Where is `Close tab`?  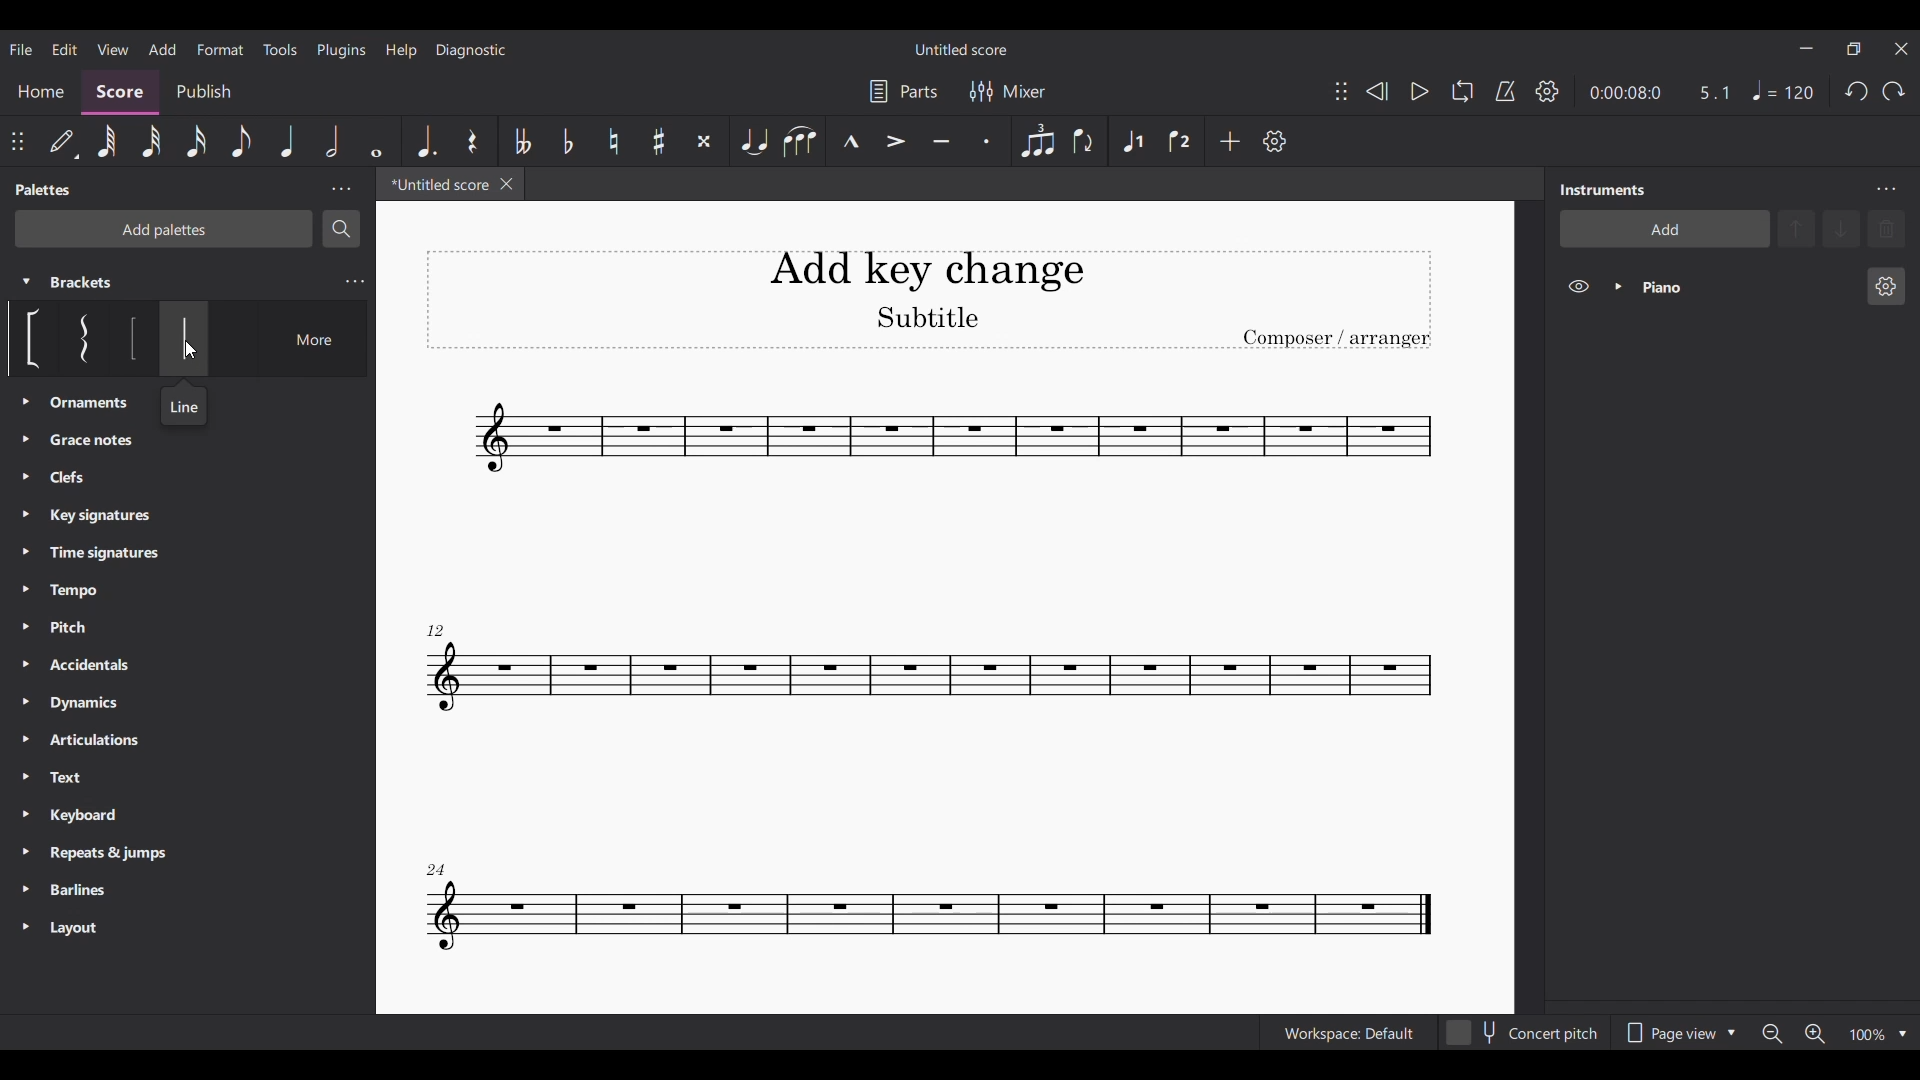 Close tab is located at coordinates (506, 184).